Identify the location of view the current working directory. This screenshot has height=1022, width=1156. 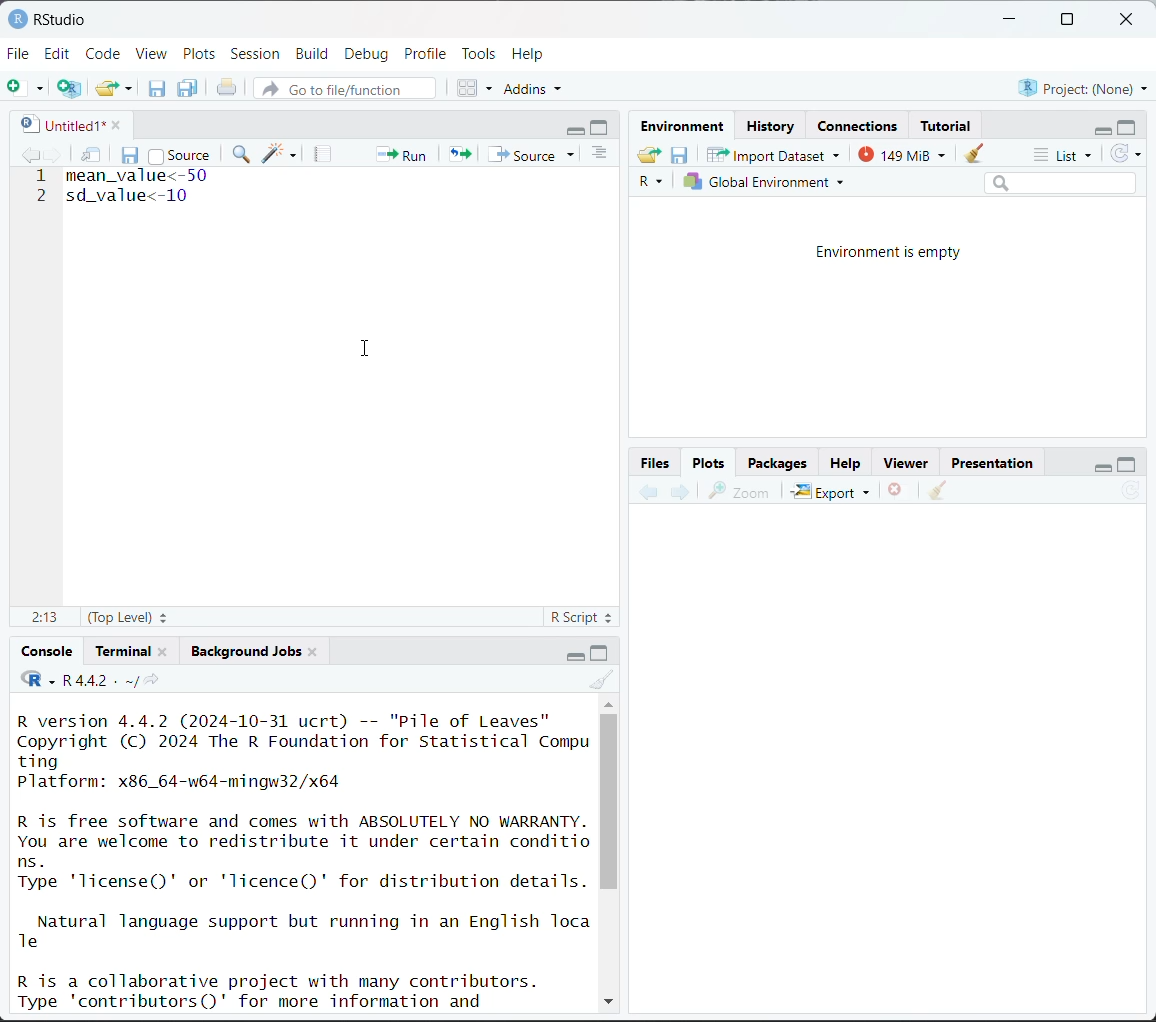
(151, 680).